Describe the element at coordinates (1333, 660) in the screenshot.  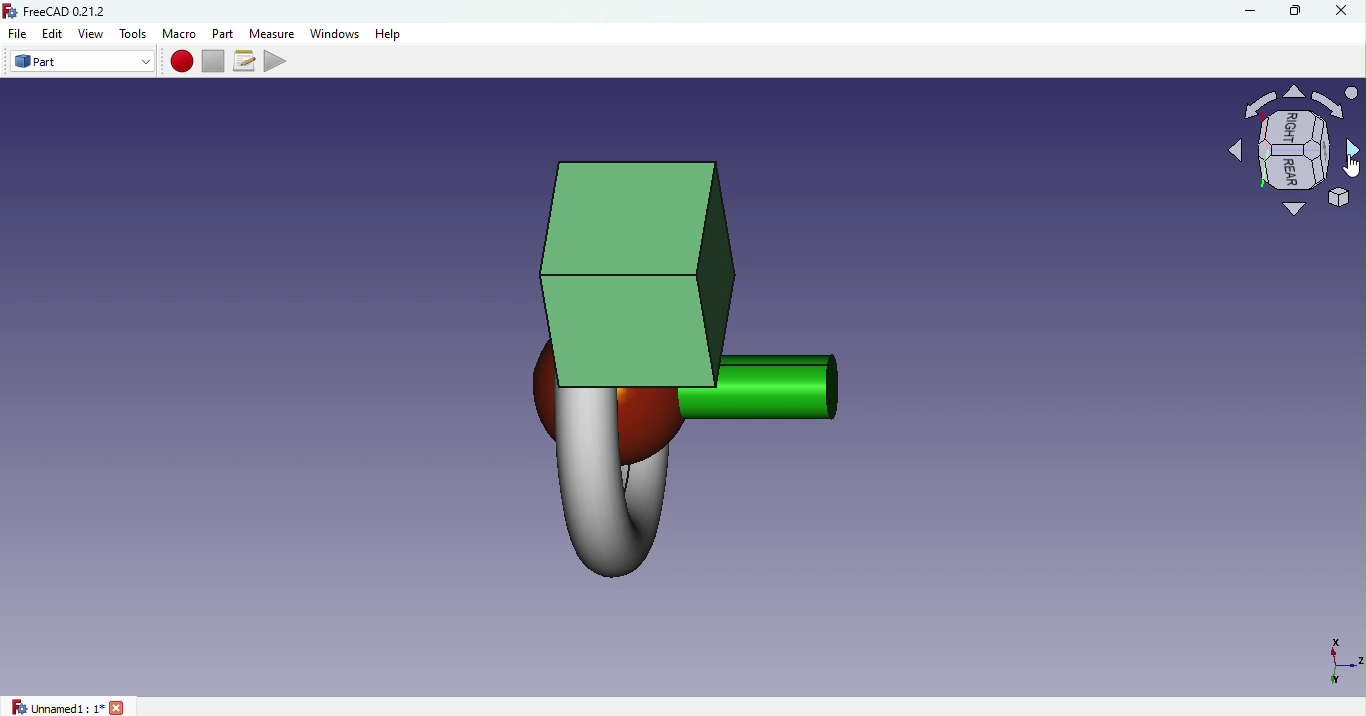
I see `Dimension axis` at that location.